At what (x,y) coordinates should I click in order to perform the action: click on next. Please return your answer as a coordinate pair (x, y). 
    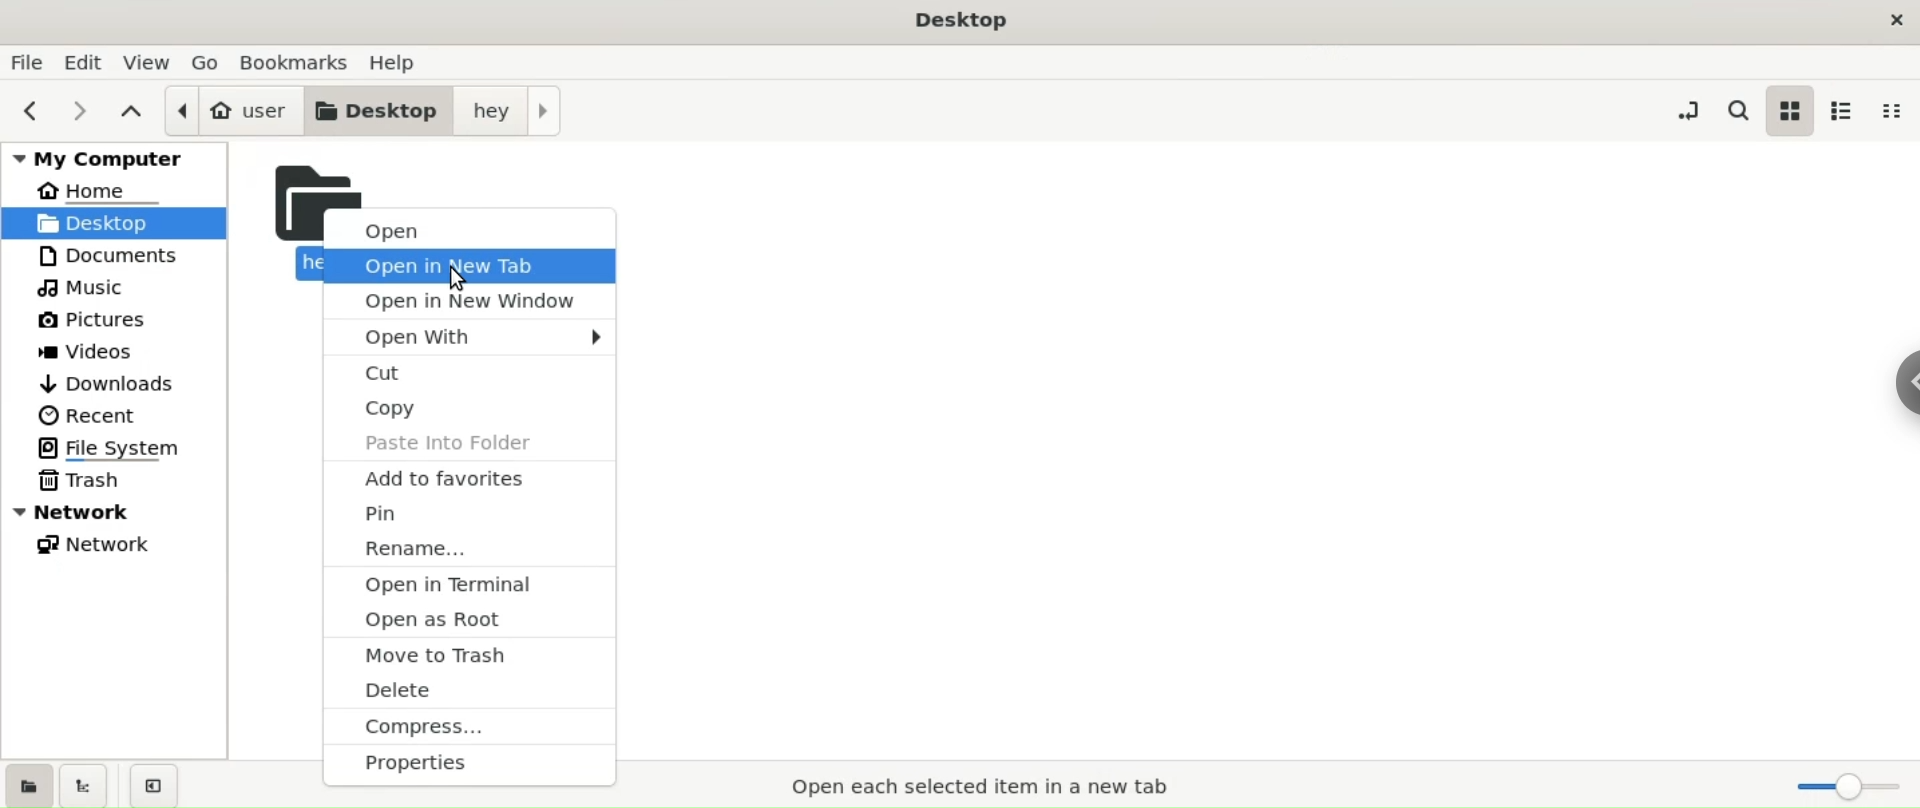
    Looking at the image, I should click on (82, 110).